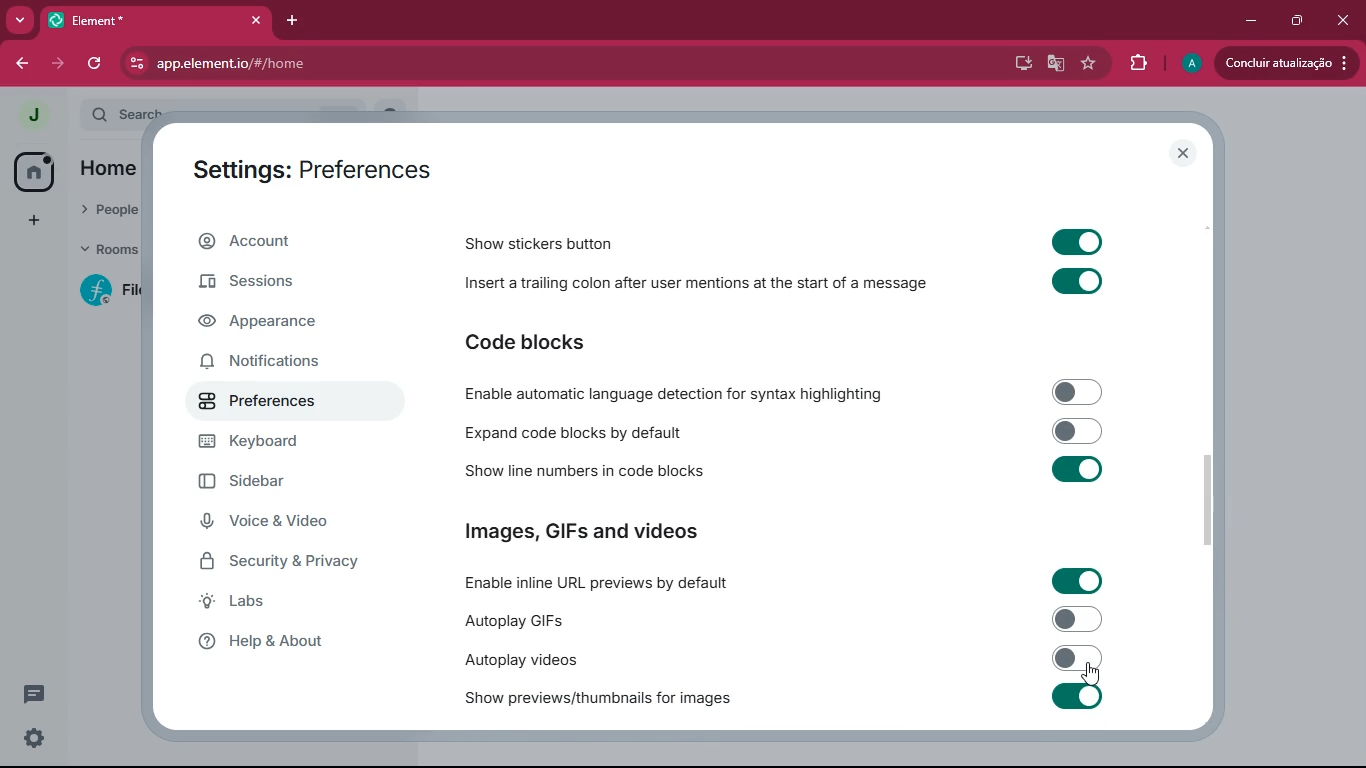 The image size is (1366, 768). Describe the element at coordinates (1077, 283) in the screenshot. I see `` at that location.